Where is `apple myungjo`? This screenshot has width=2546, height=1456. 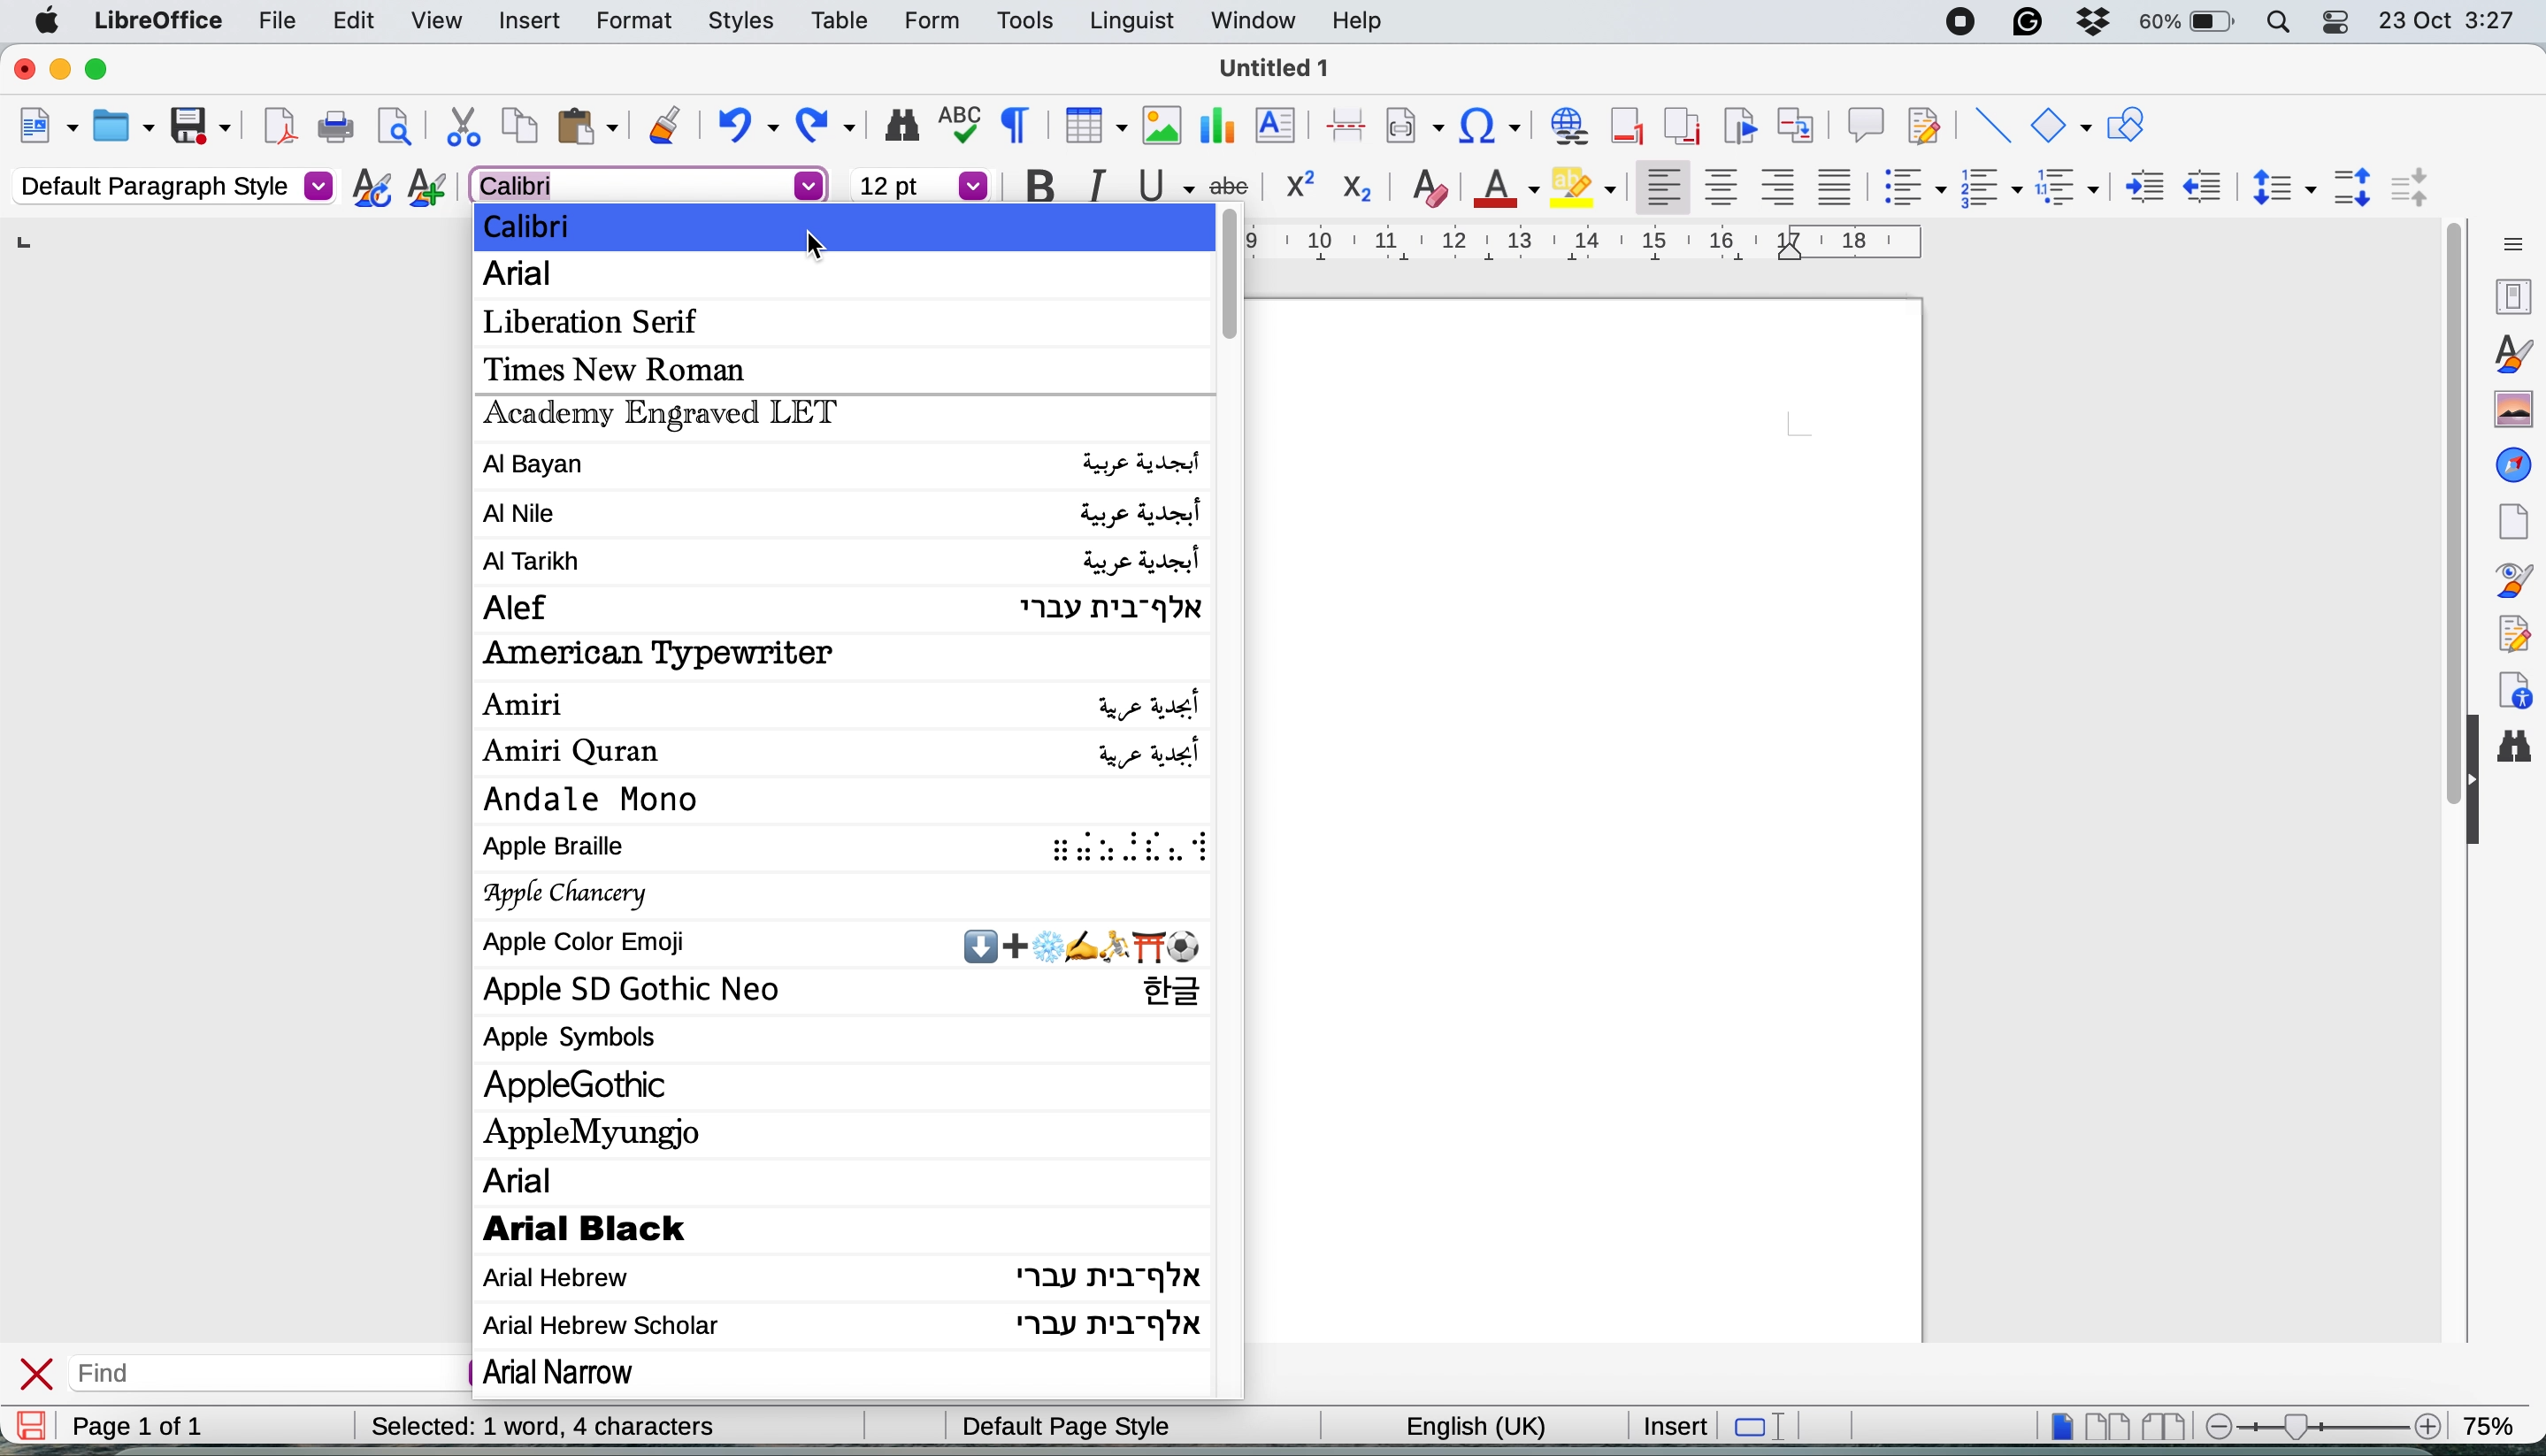 apple myungjo is located at coordinates (609, 1130).